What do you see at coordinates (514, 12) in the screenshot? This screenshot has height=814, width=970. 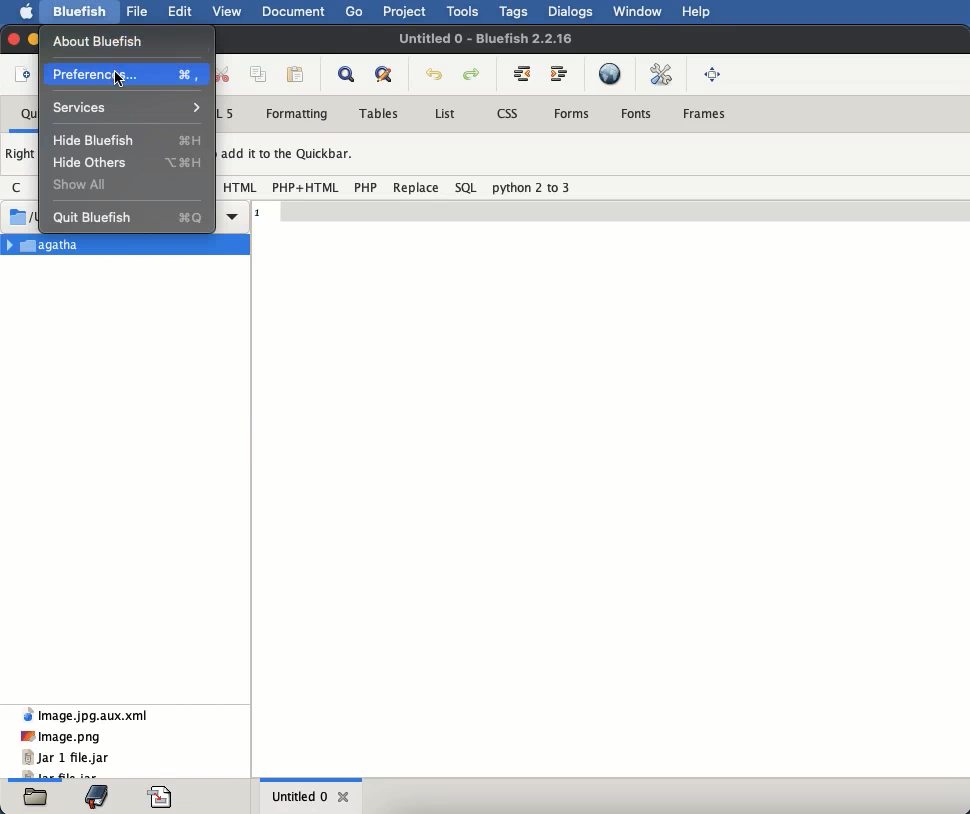 I see `tags` at bounding box center [514, 12].